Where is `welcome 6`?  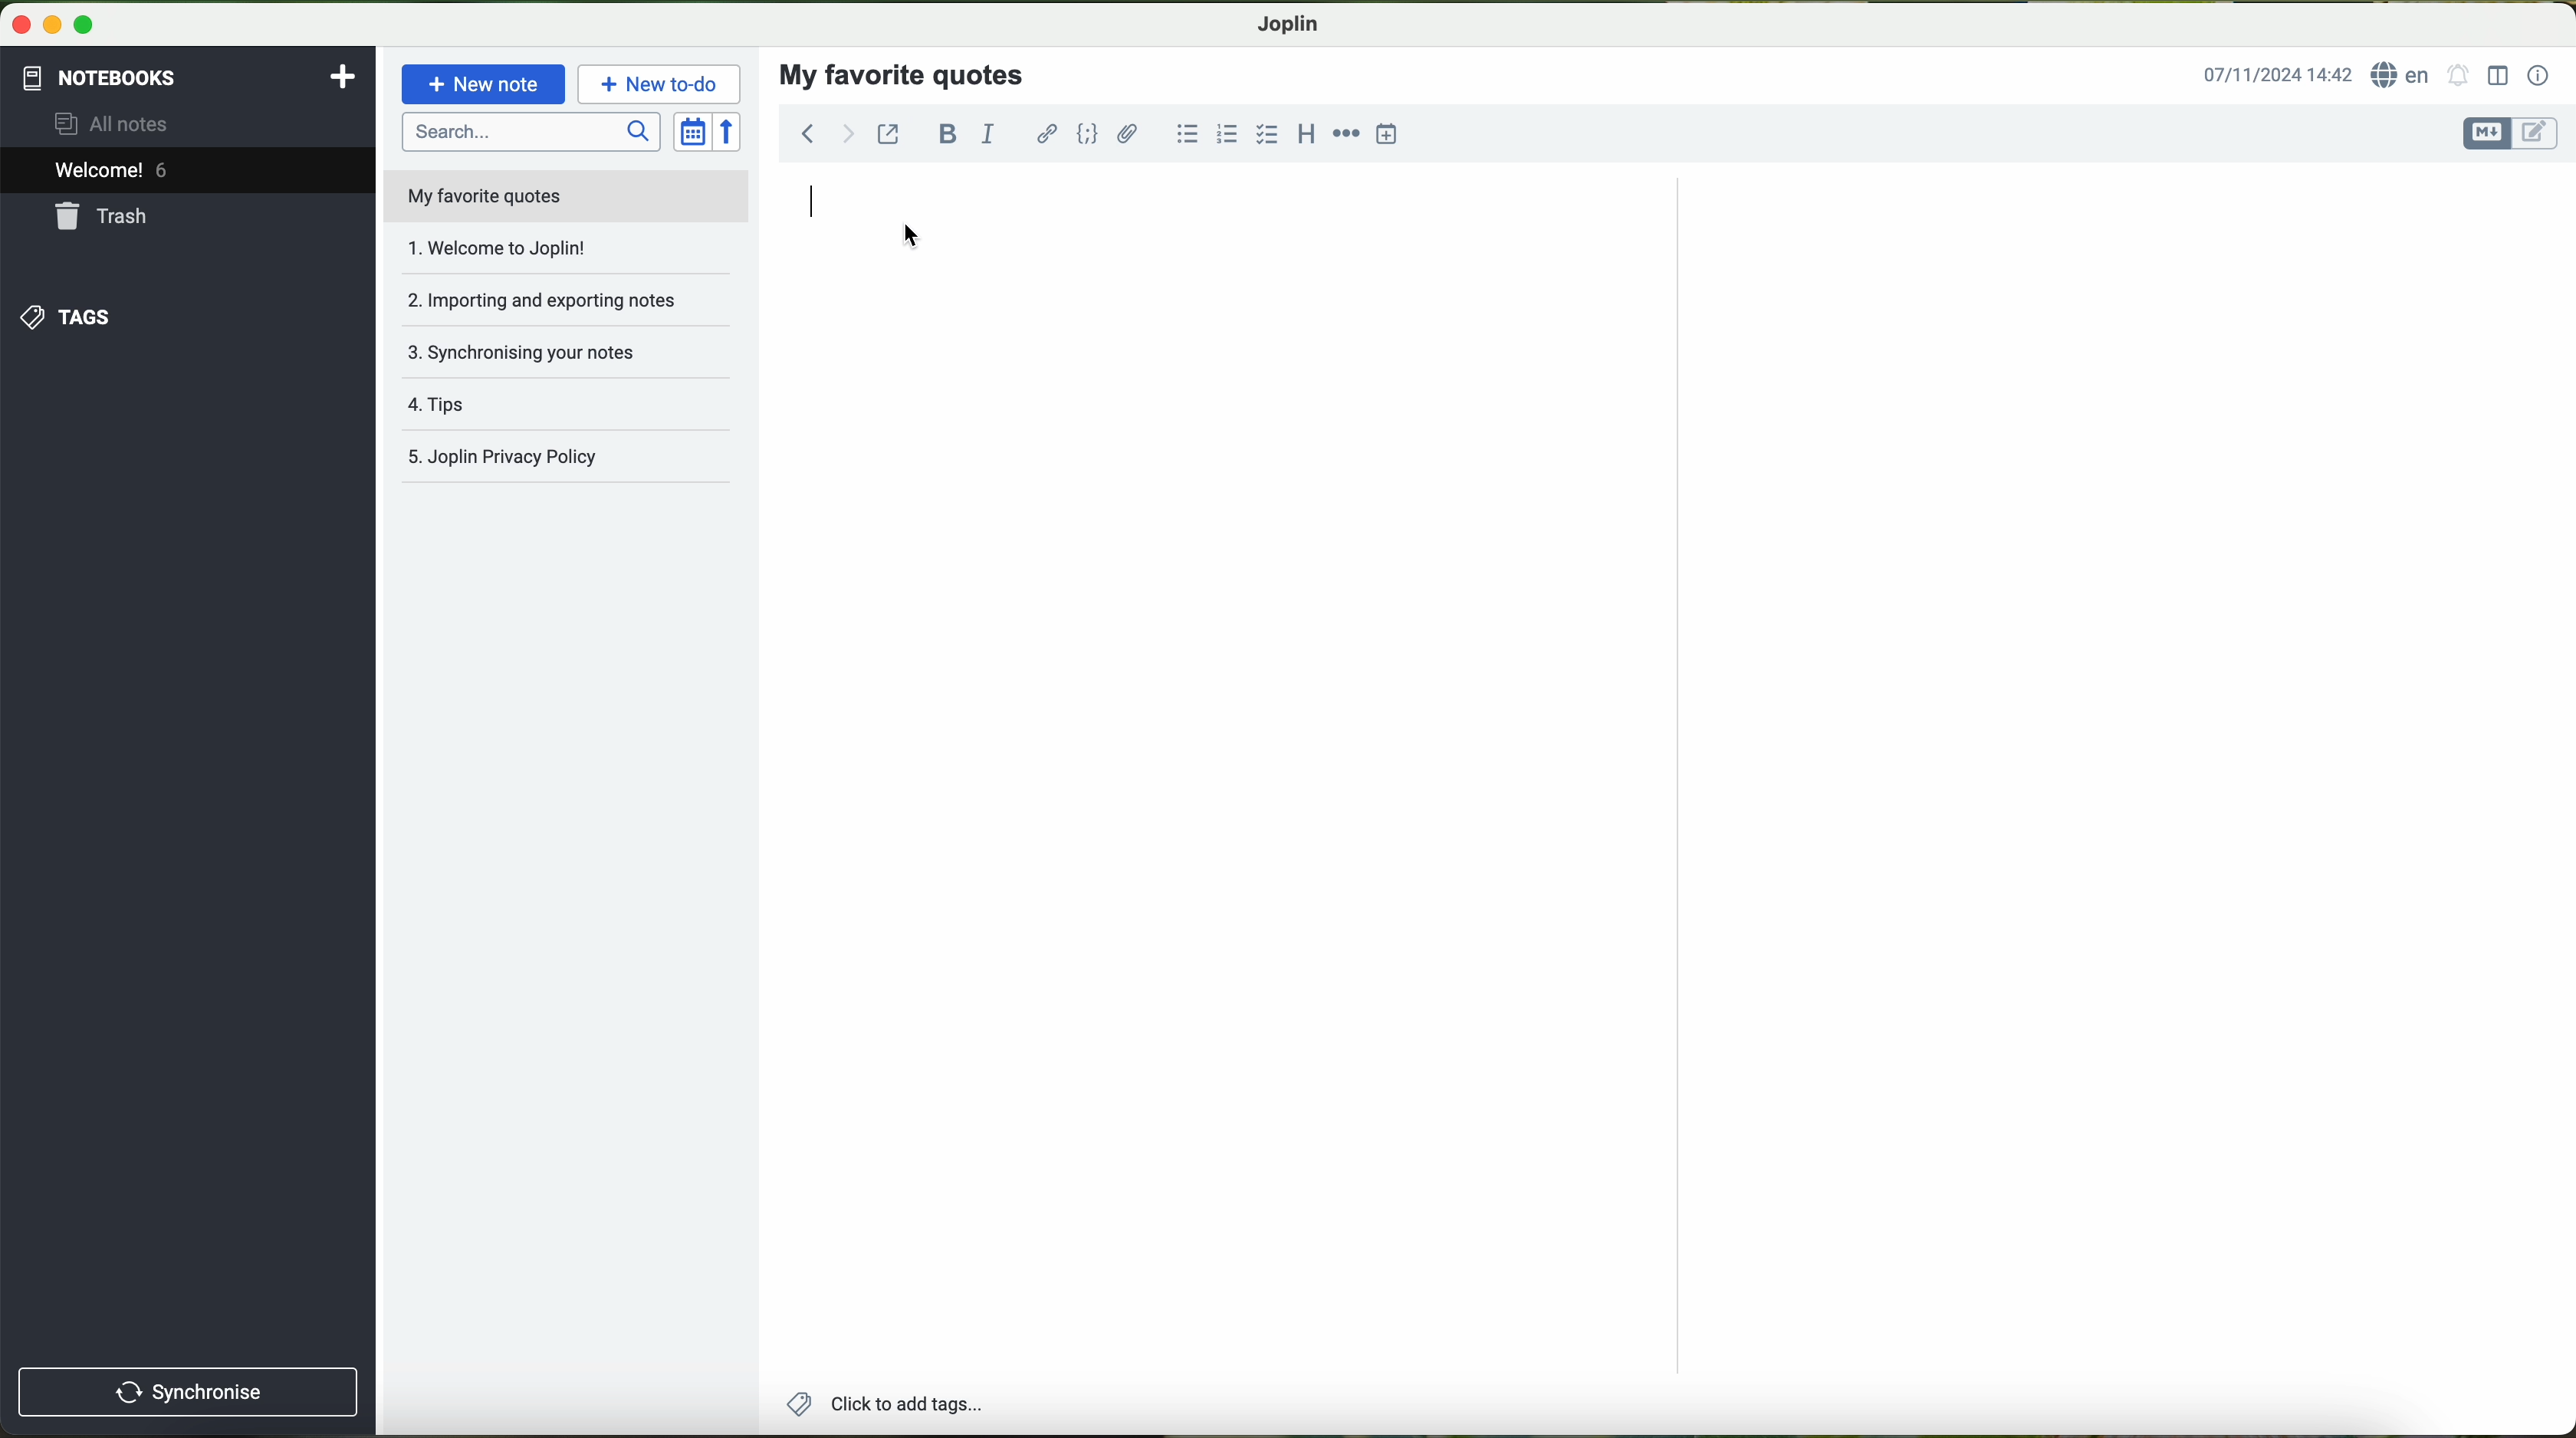 welcome 6 is located at coordinates (195, 170).